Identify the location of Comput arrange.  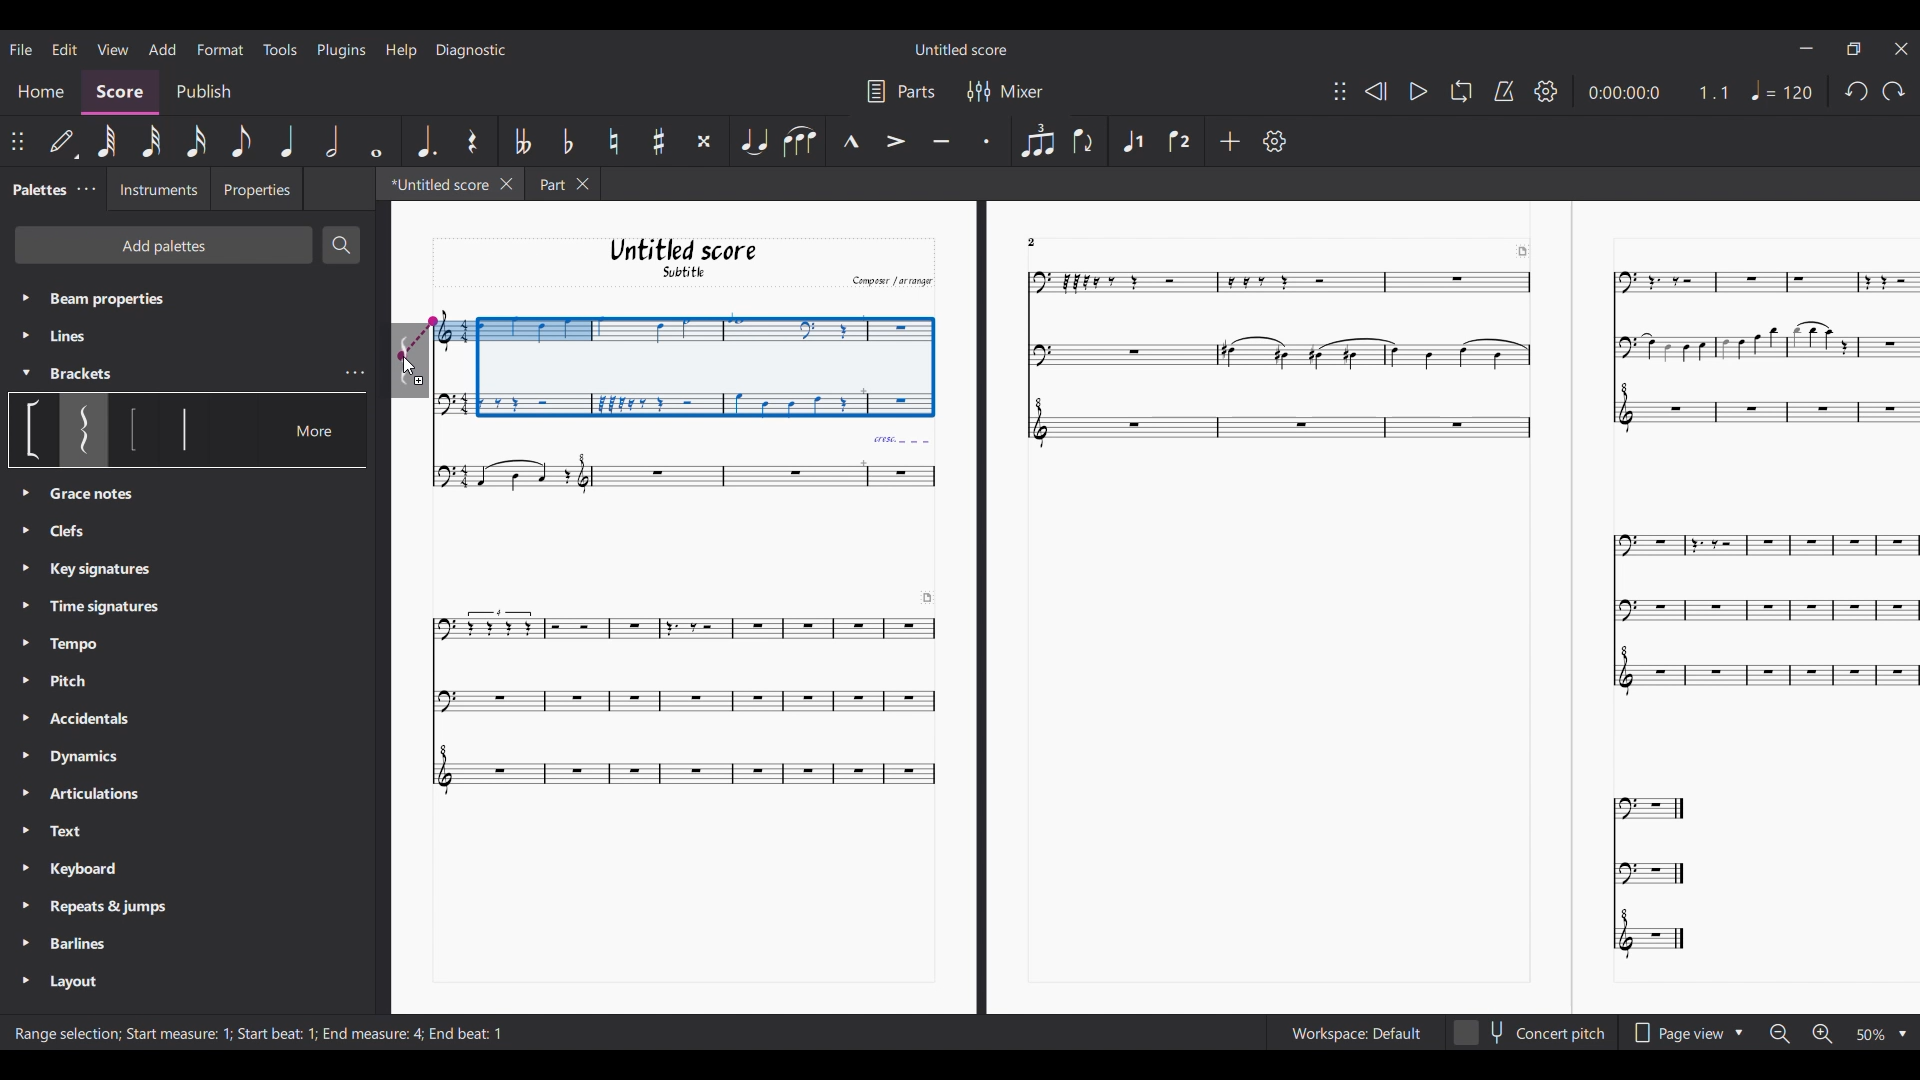
(888, 280).